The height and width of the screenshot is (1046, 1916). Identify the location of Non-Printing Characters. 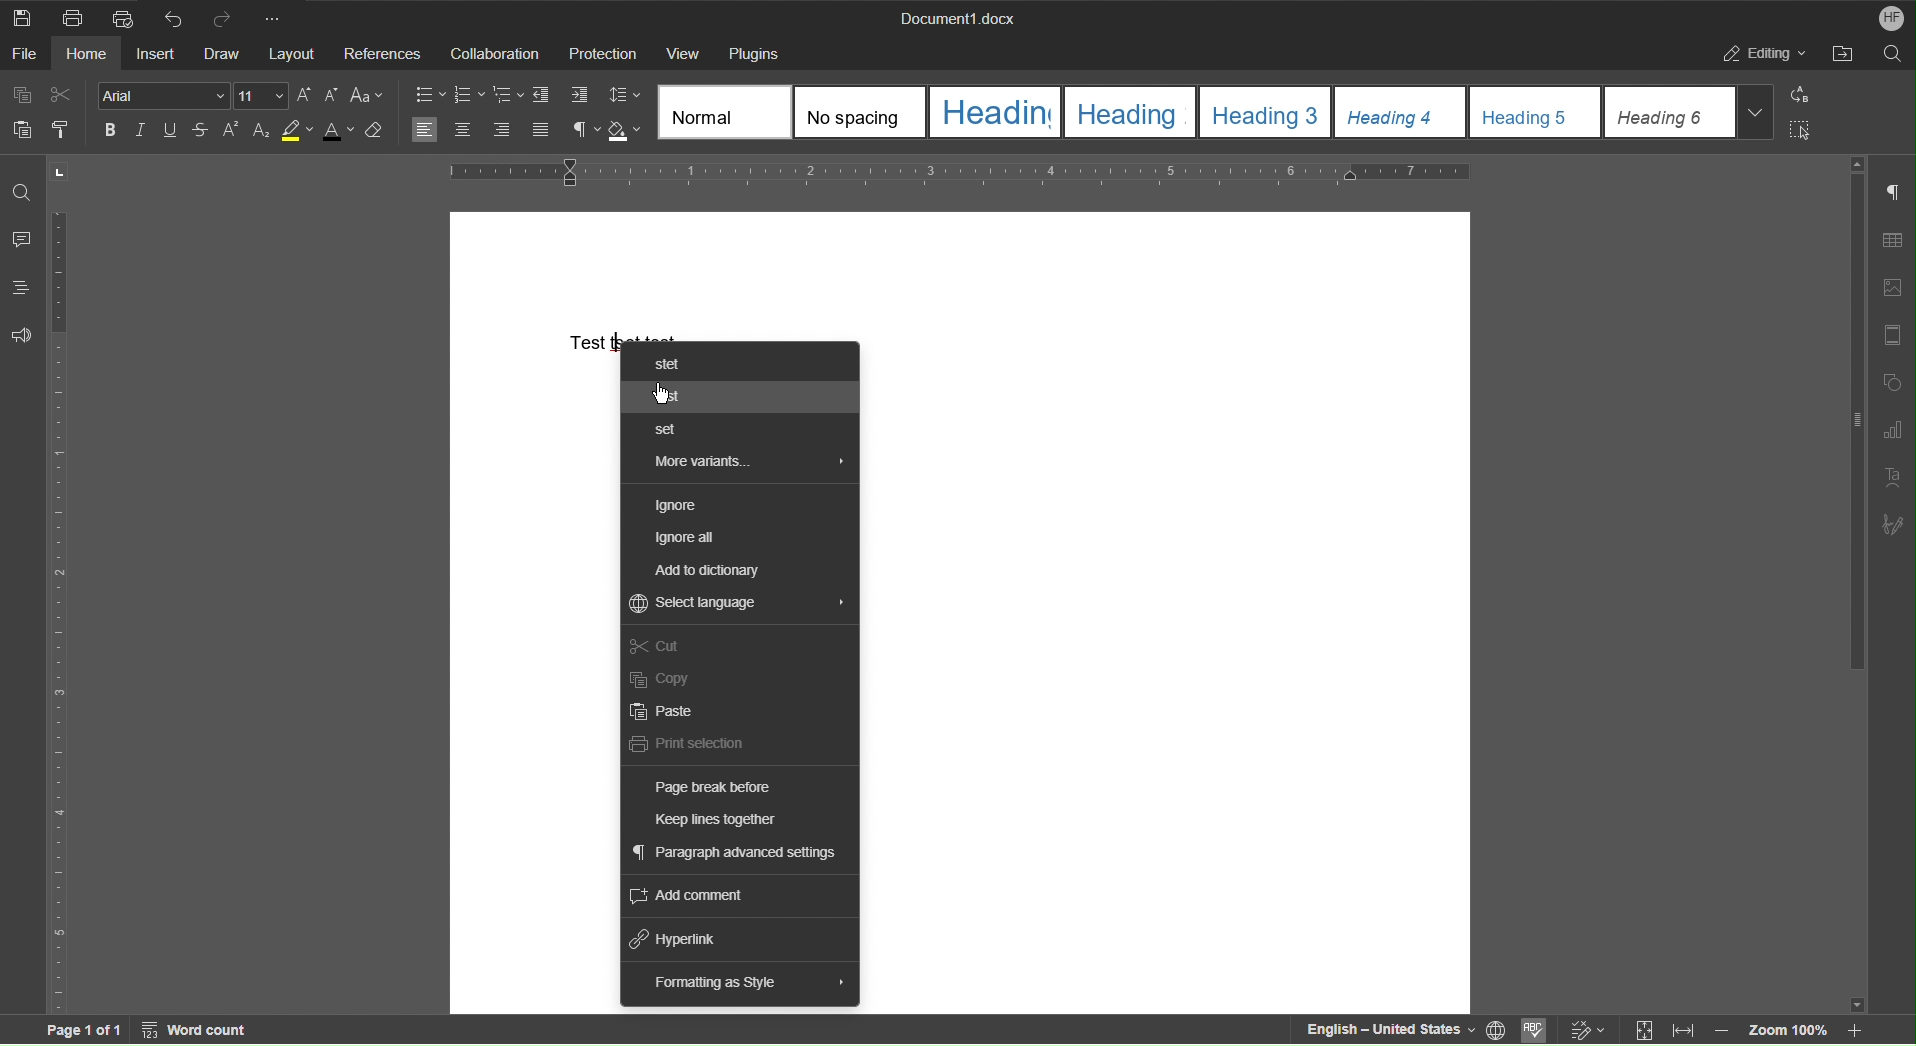
(584, 132).